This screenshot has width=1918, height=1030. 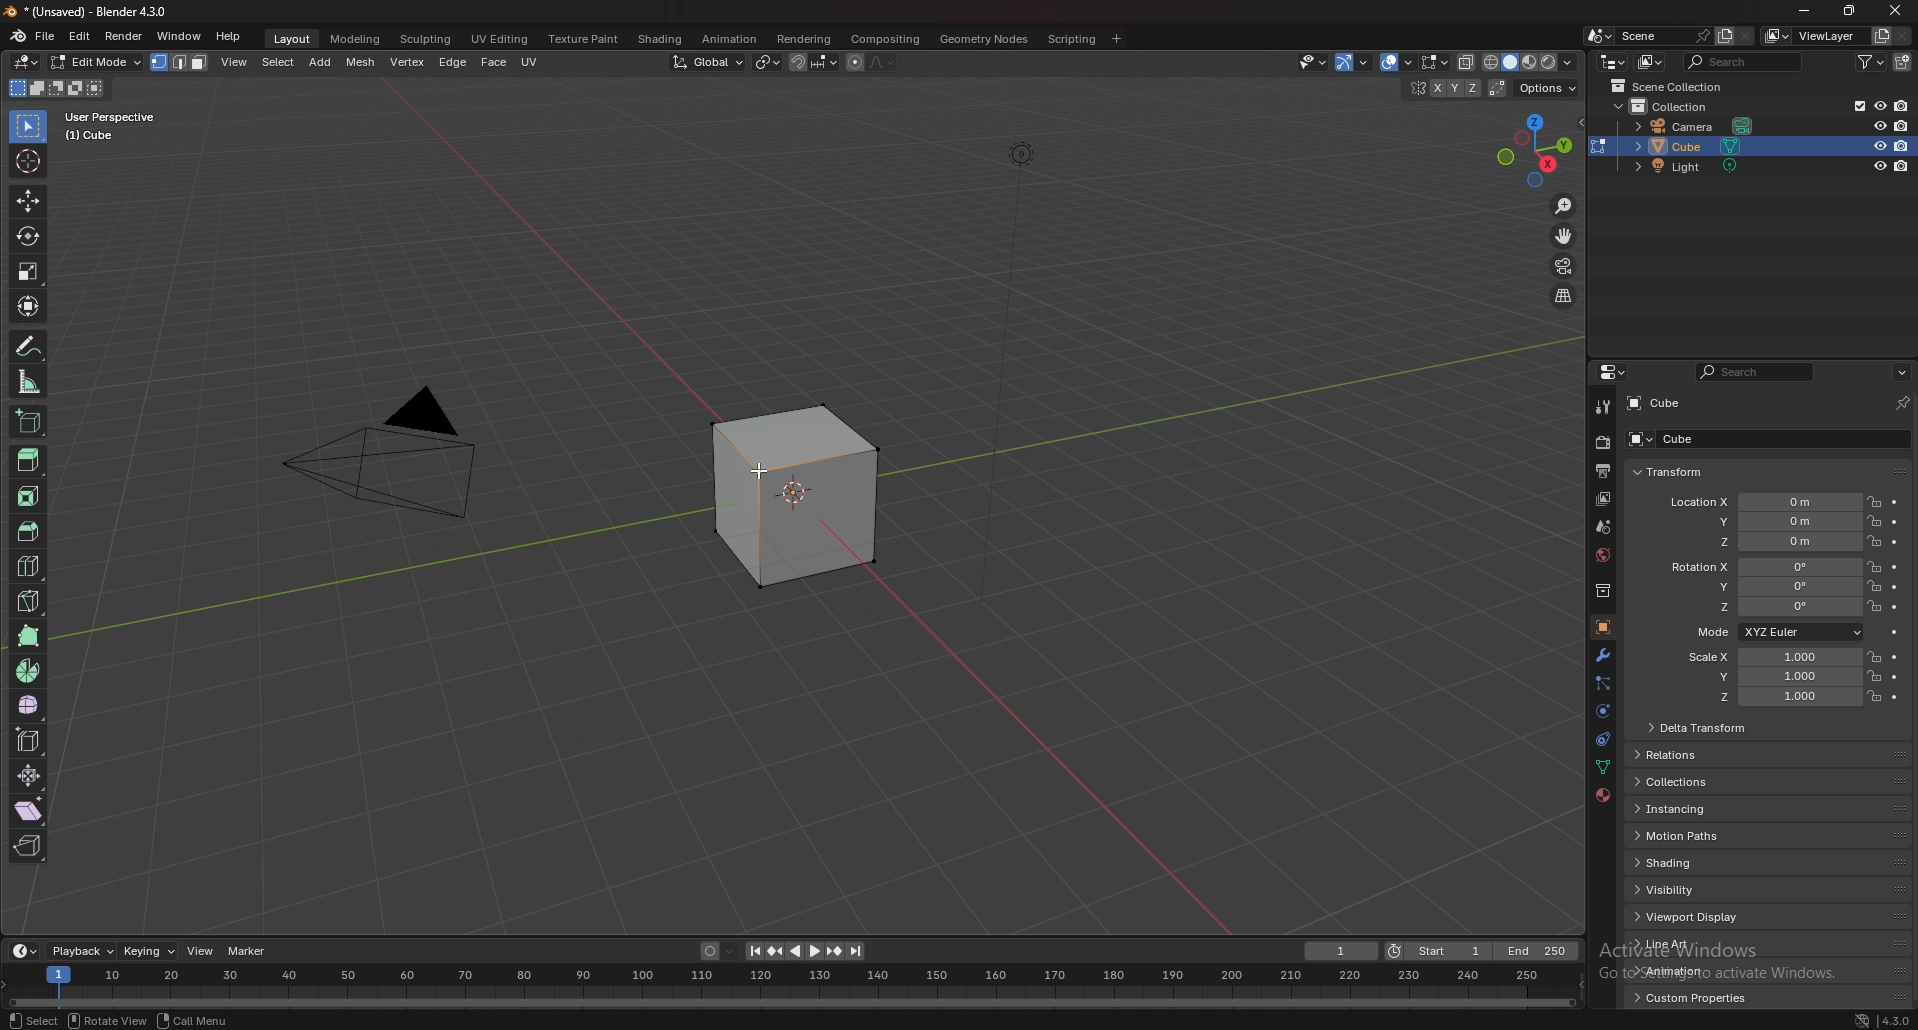 What do you see at coordinates (1879, 165) in the screenshot?
I see `hide in viewport` at bounding box center [1879, 165].